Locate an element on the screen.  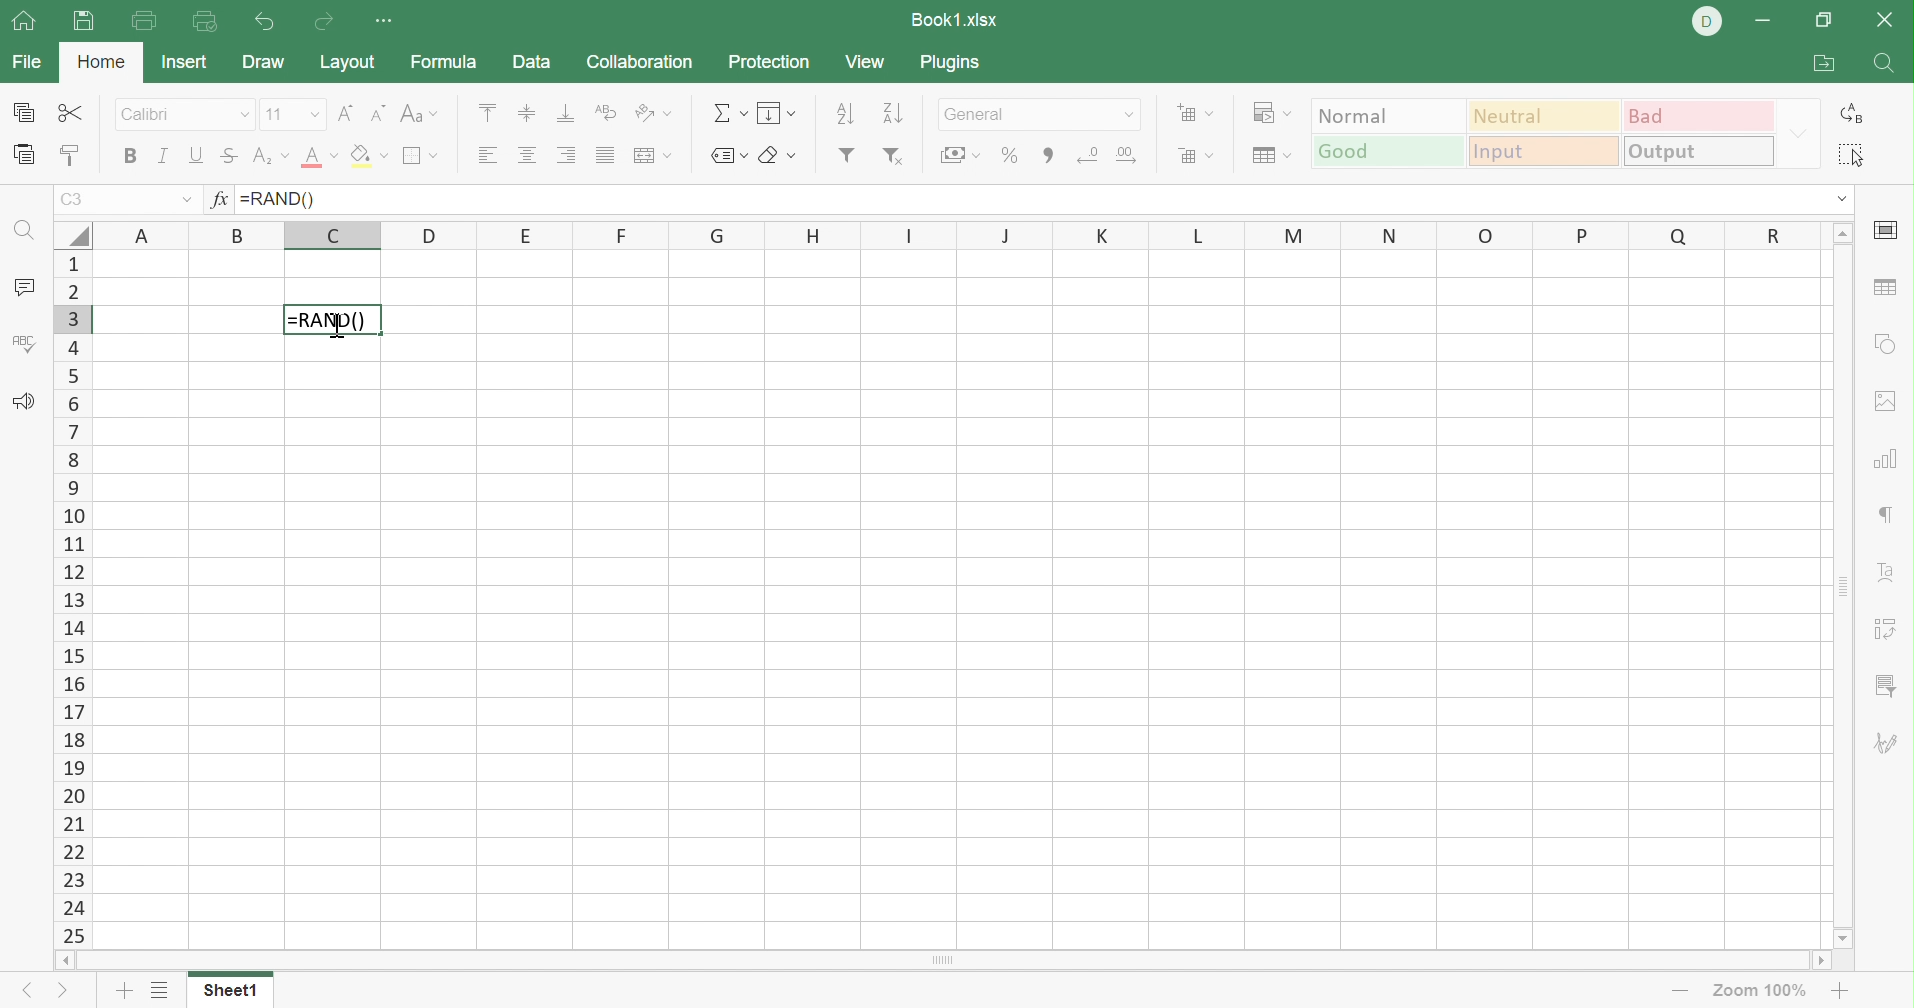
Font is located at coordinates (187, 115).